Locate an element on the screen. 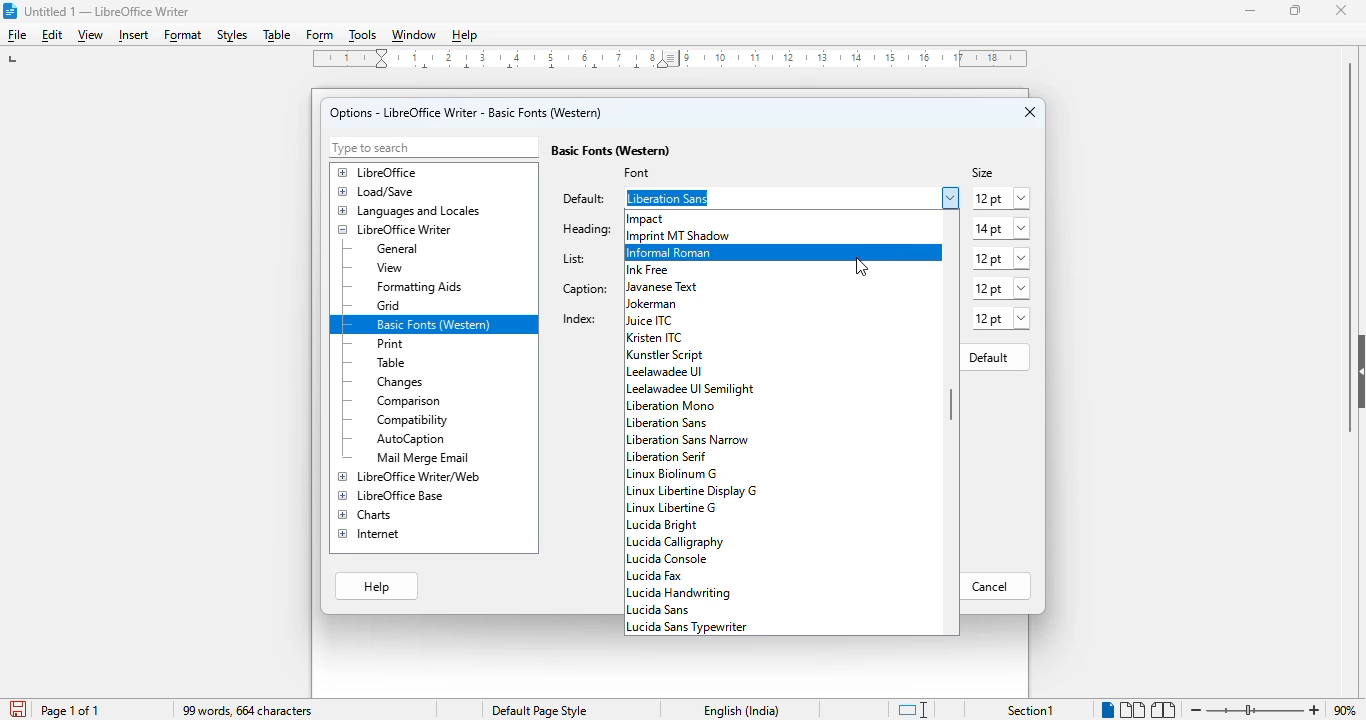 Image resolution: width=1366 pixels, height=720 pixels. section 1 is located at coordinates (1031, 711).